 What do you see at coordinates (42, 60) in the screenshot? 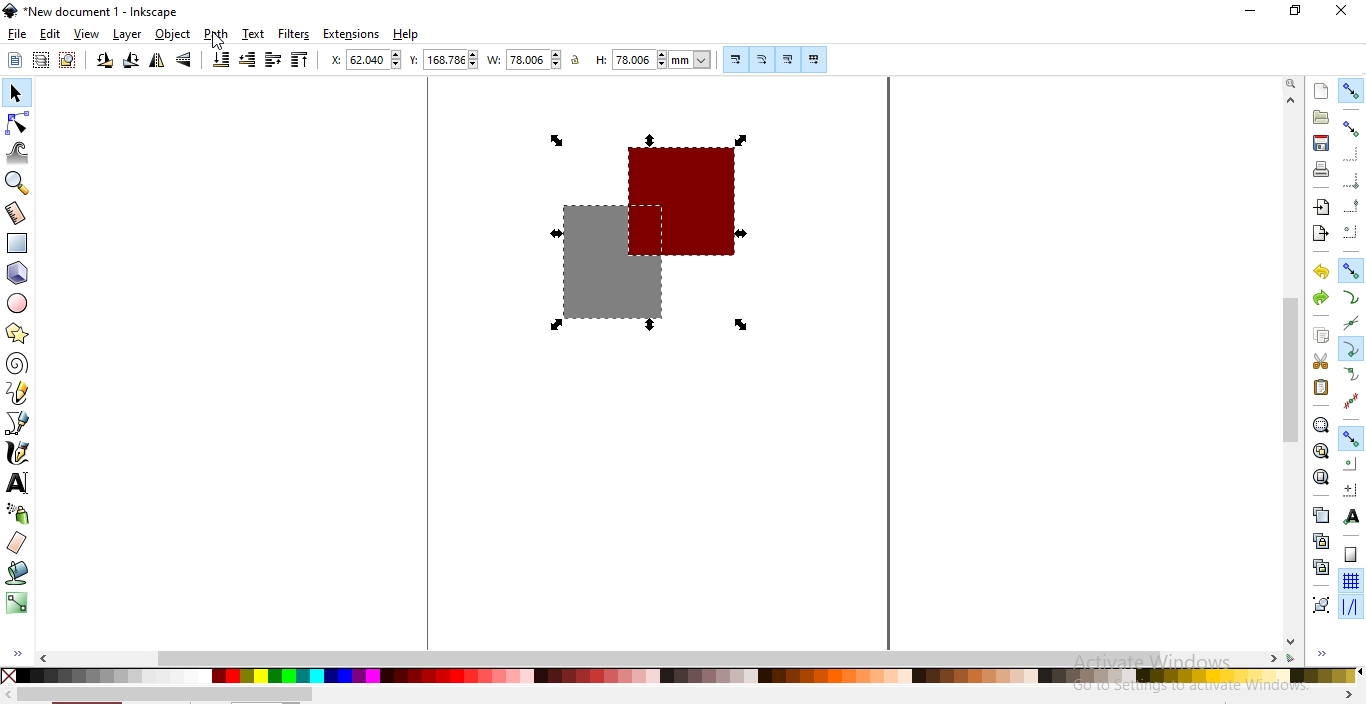
I see `select any object in visible and unlocked layers` at bounding box center [42, 60].